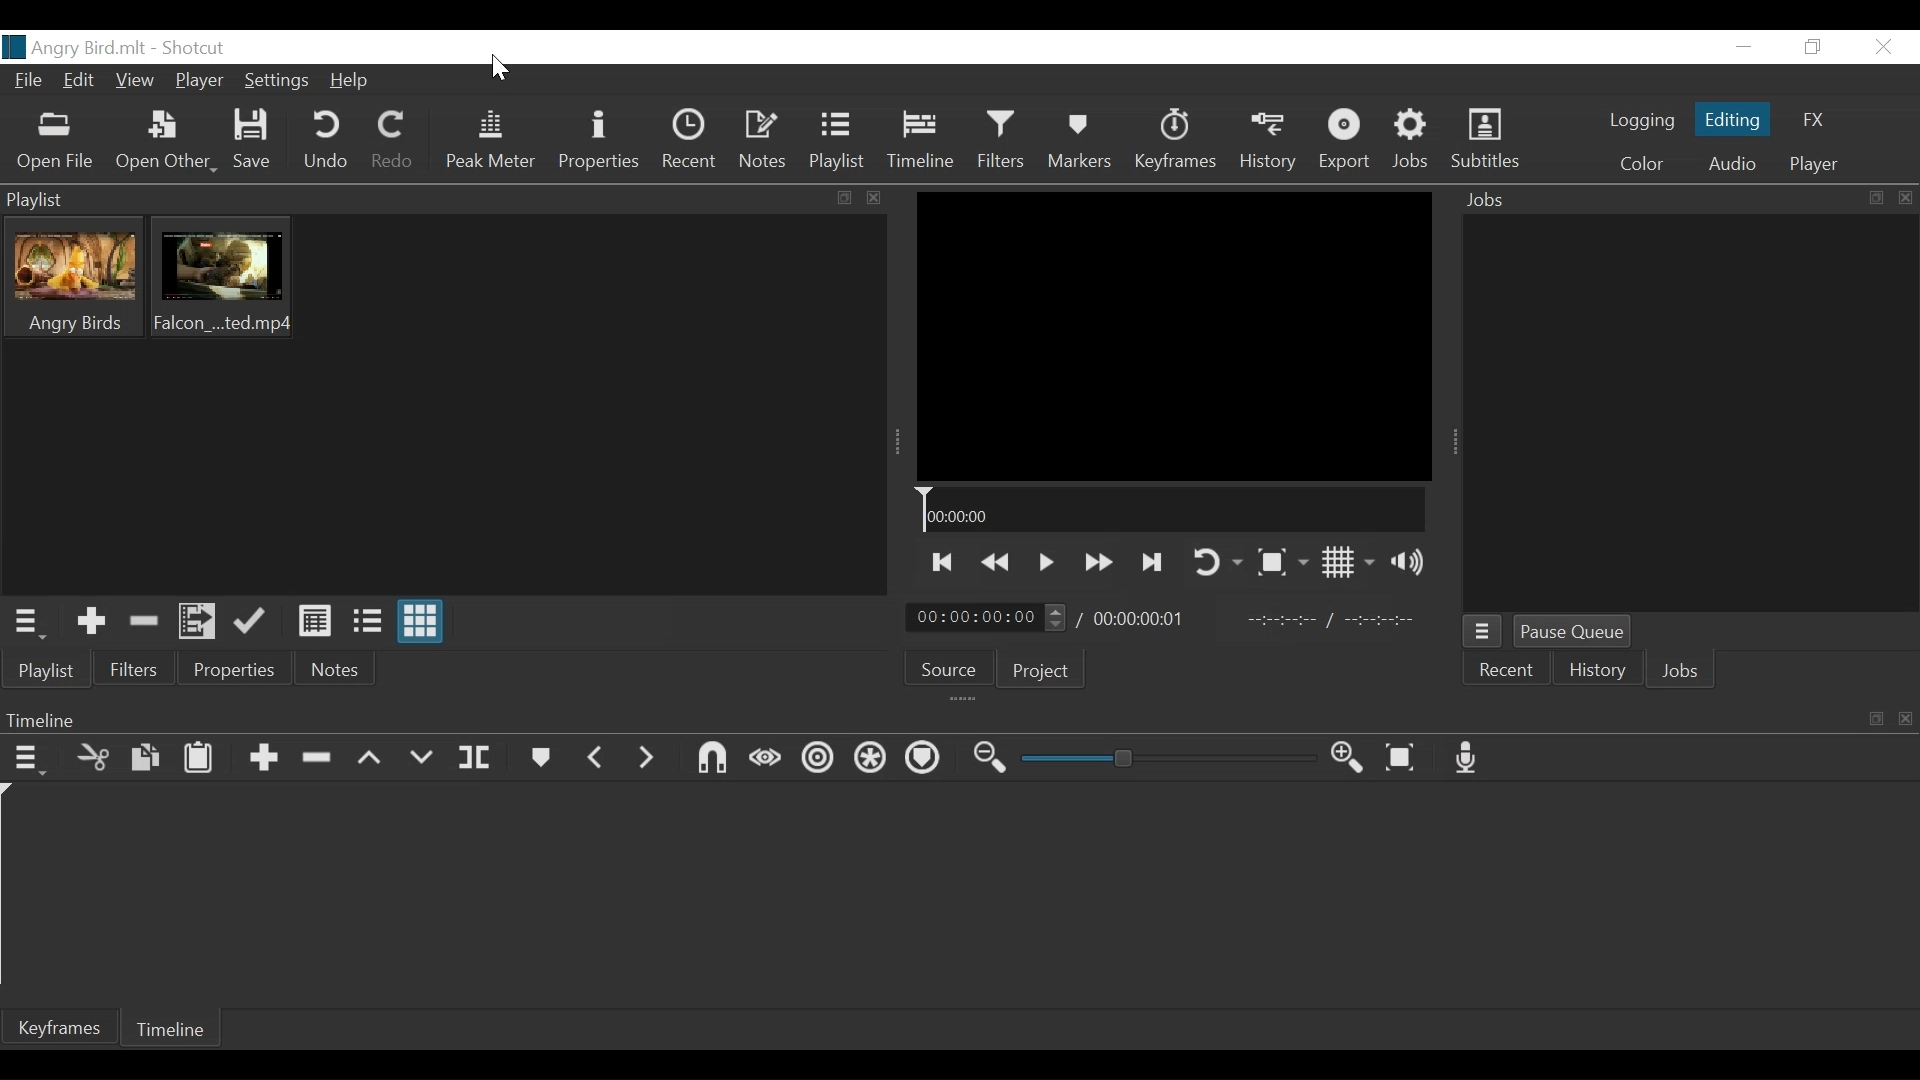 This screenshot has width=1920, height=1080. Describe the element at coordinates (395, 142) in the screenshot. I see `` at that location.